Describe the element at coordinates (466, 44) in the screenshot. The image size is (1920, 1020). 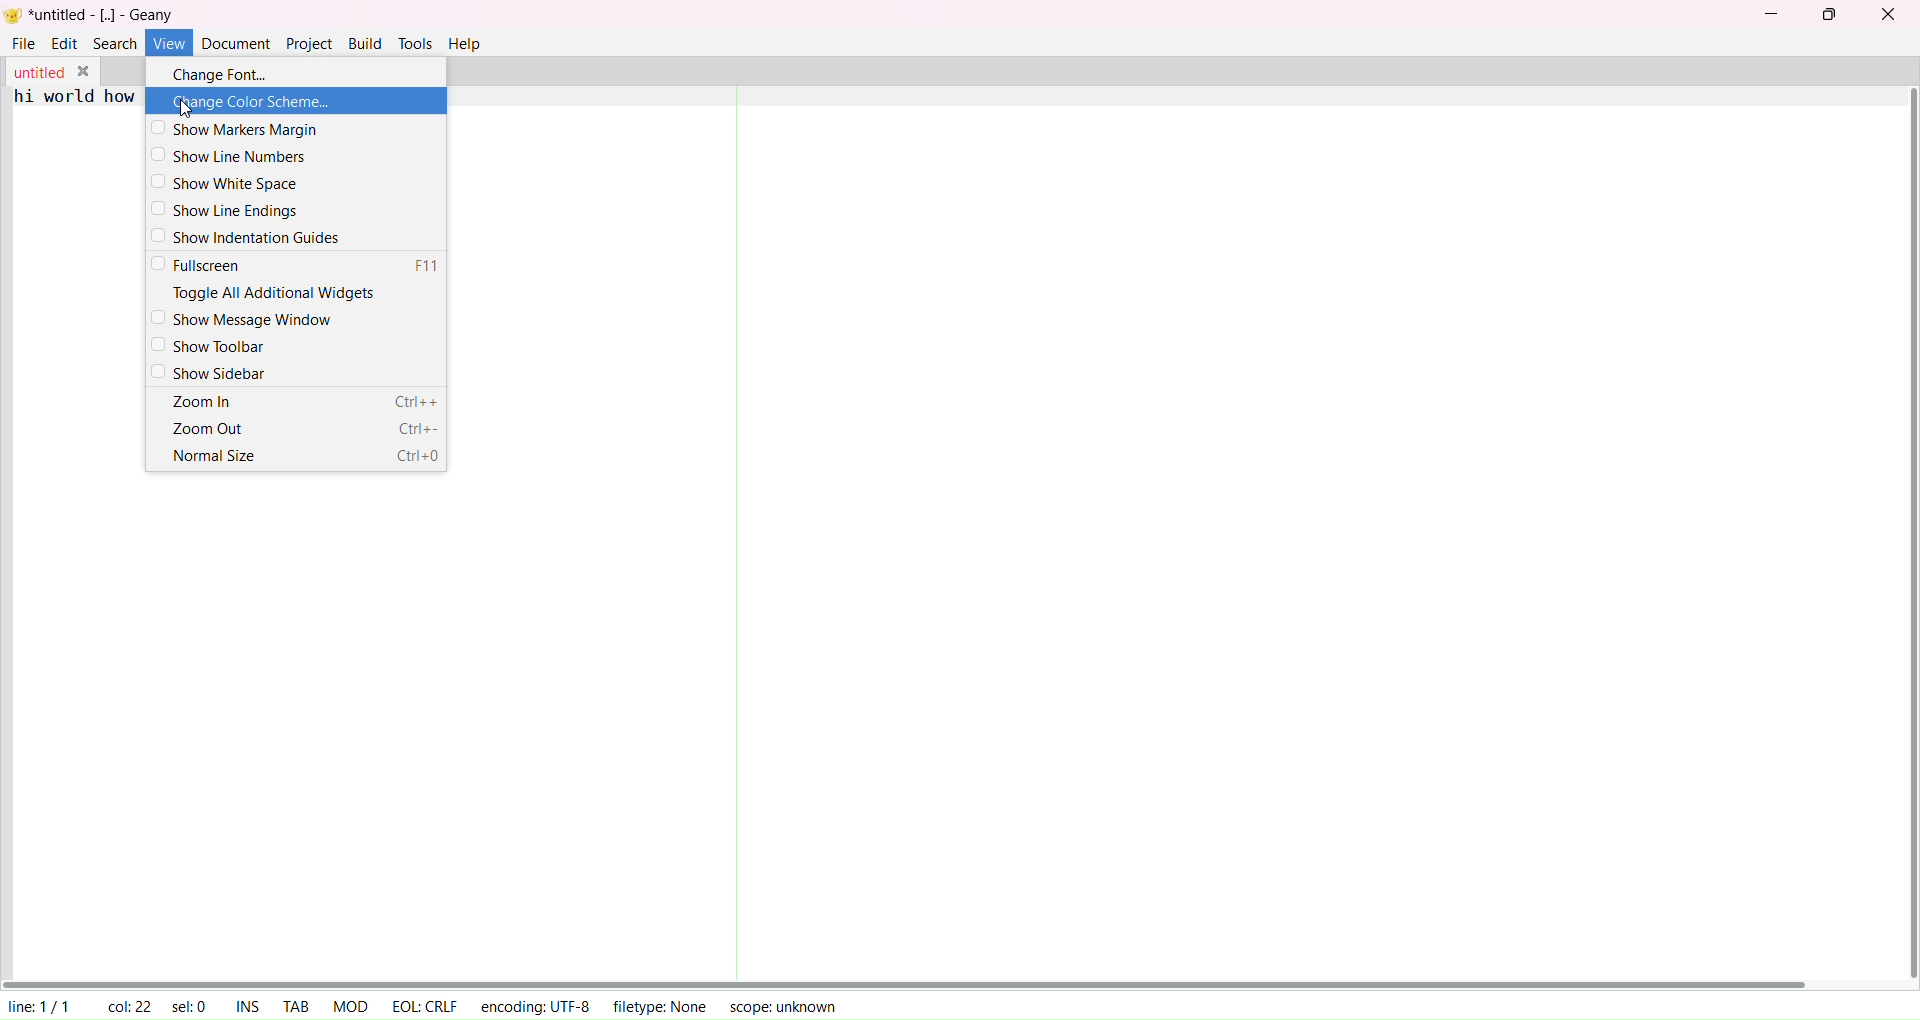
I see `help` at that location.